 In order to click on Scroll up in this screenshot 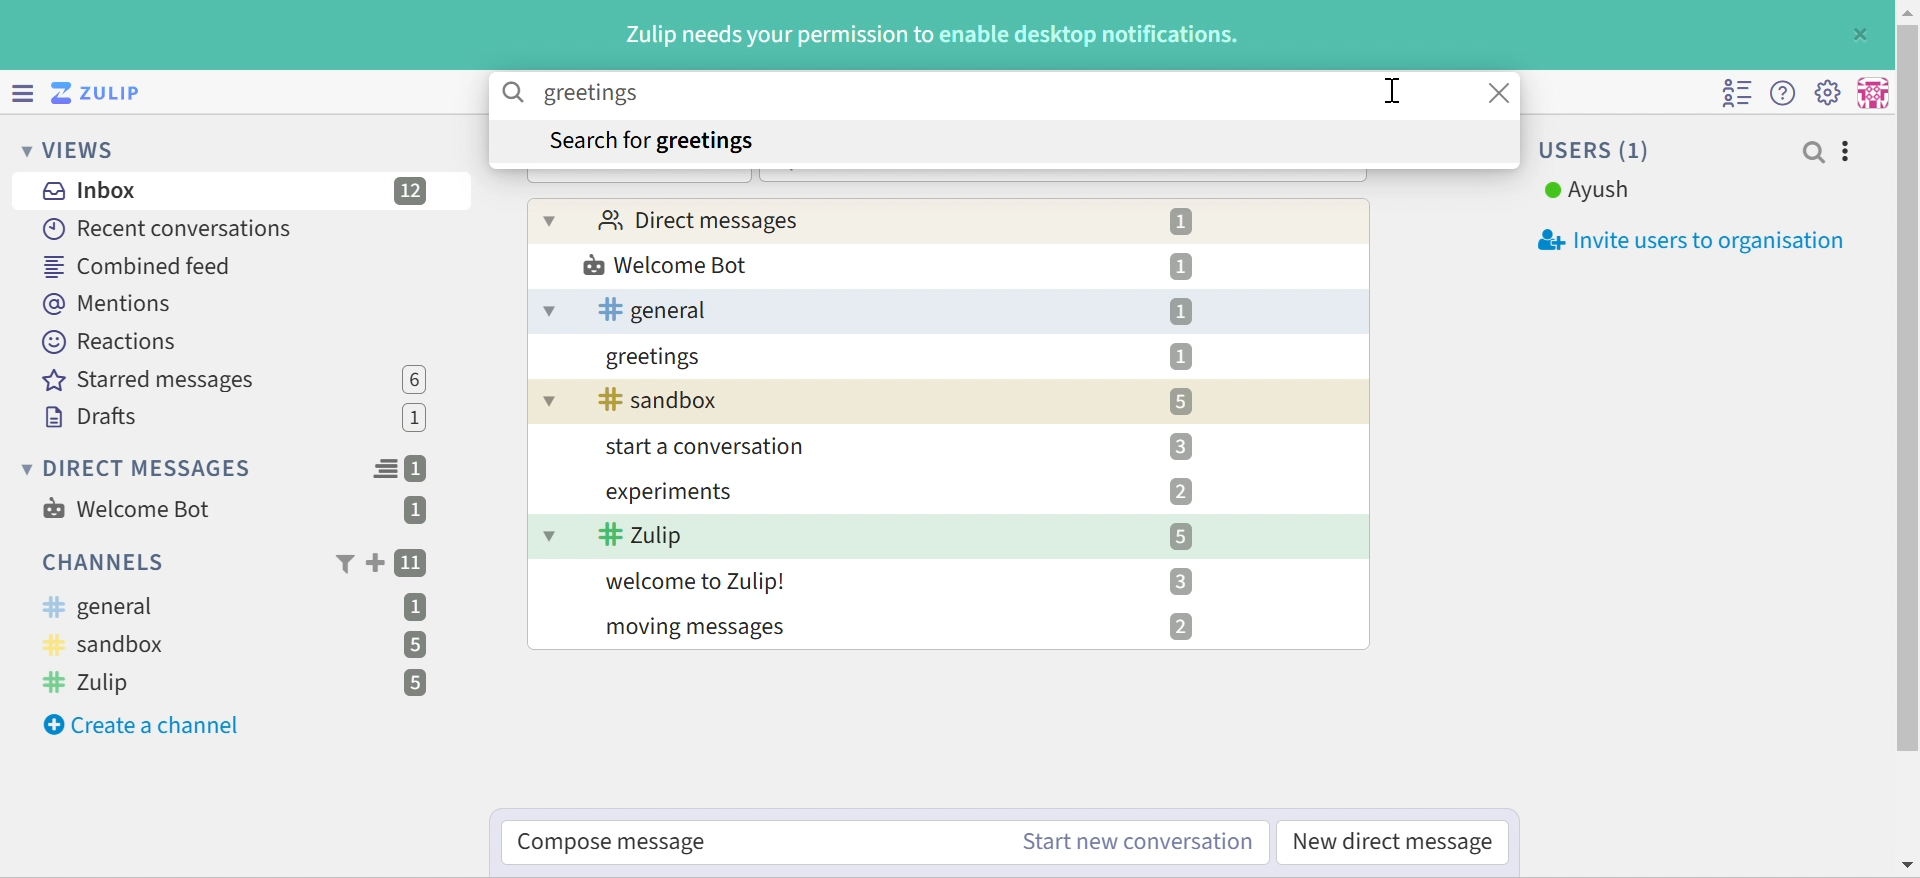, I will do `click(1907, 12)`.